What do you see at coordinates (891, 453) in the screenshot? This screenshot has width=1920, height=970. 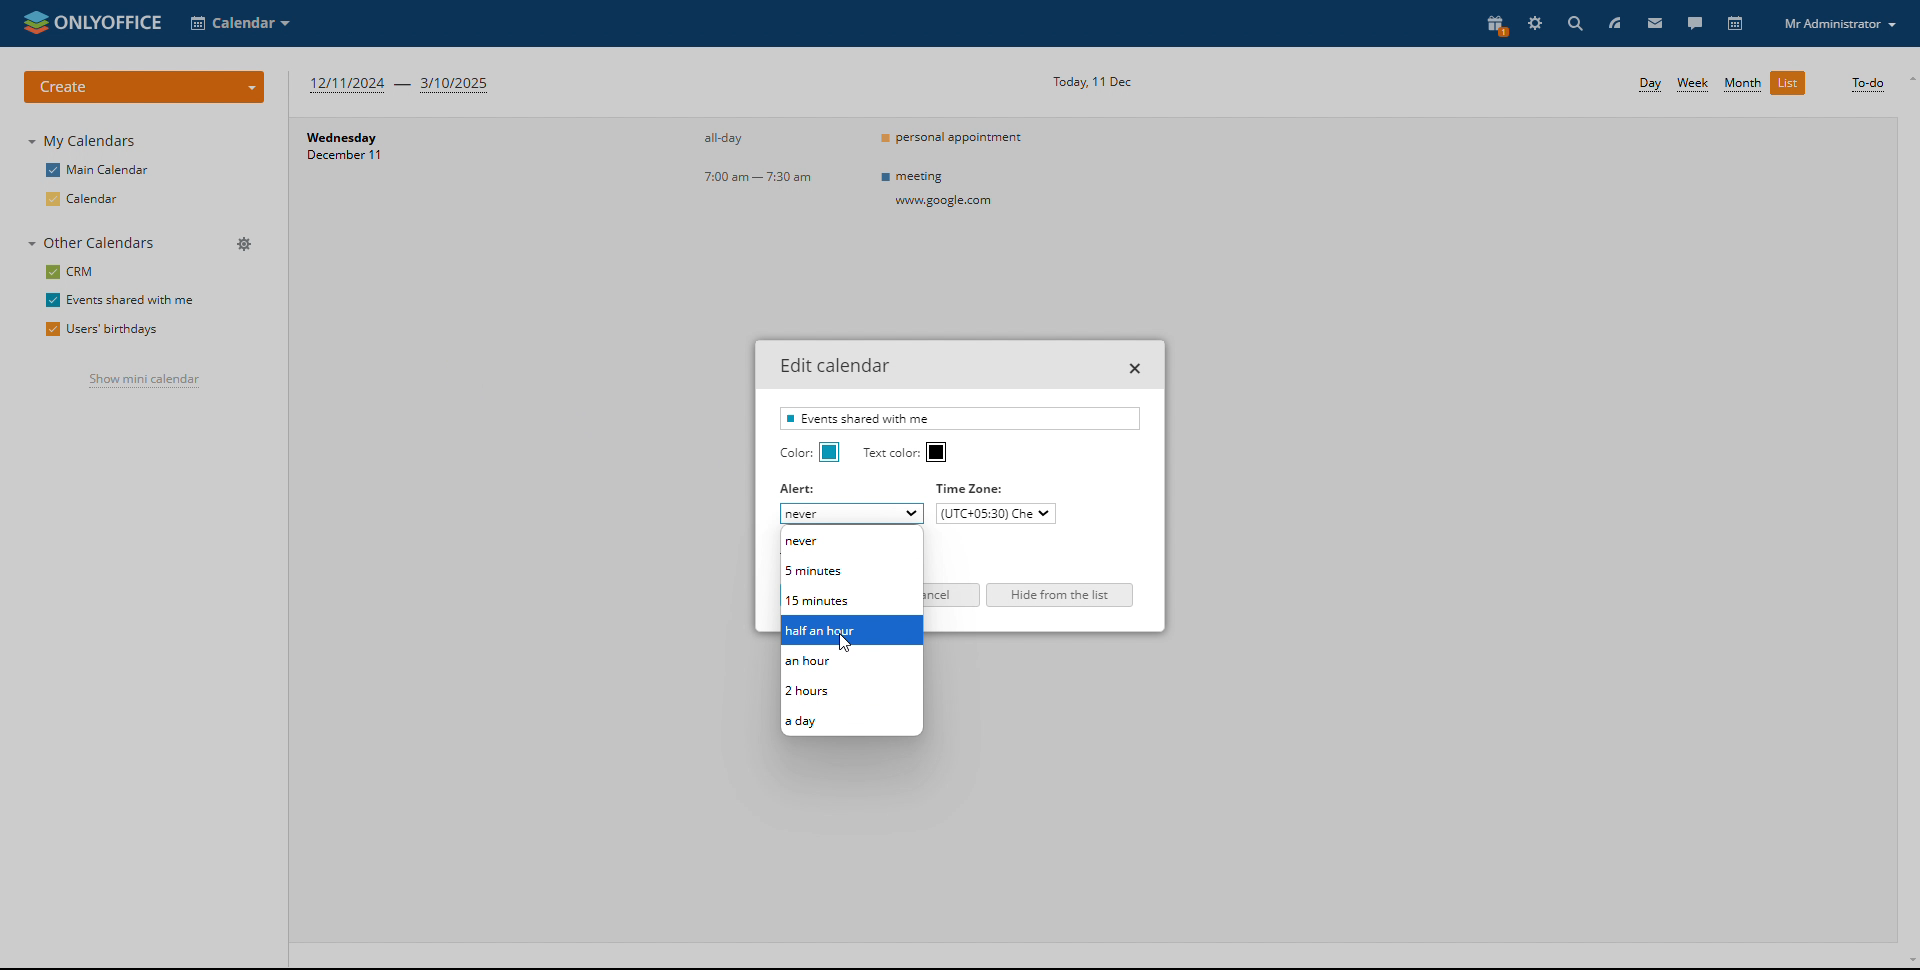 I see `ext color:` at bounding box center [891, 453].